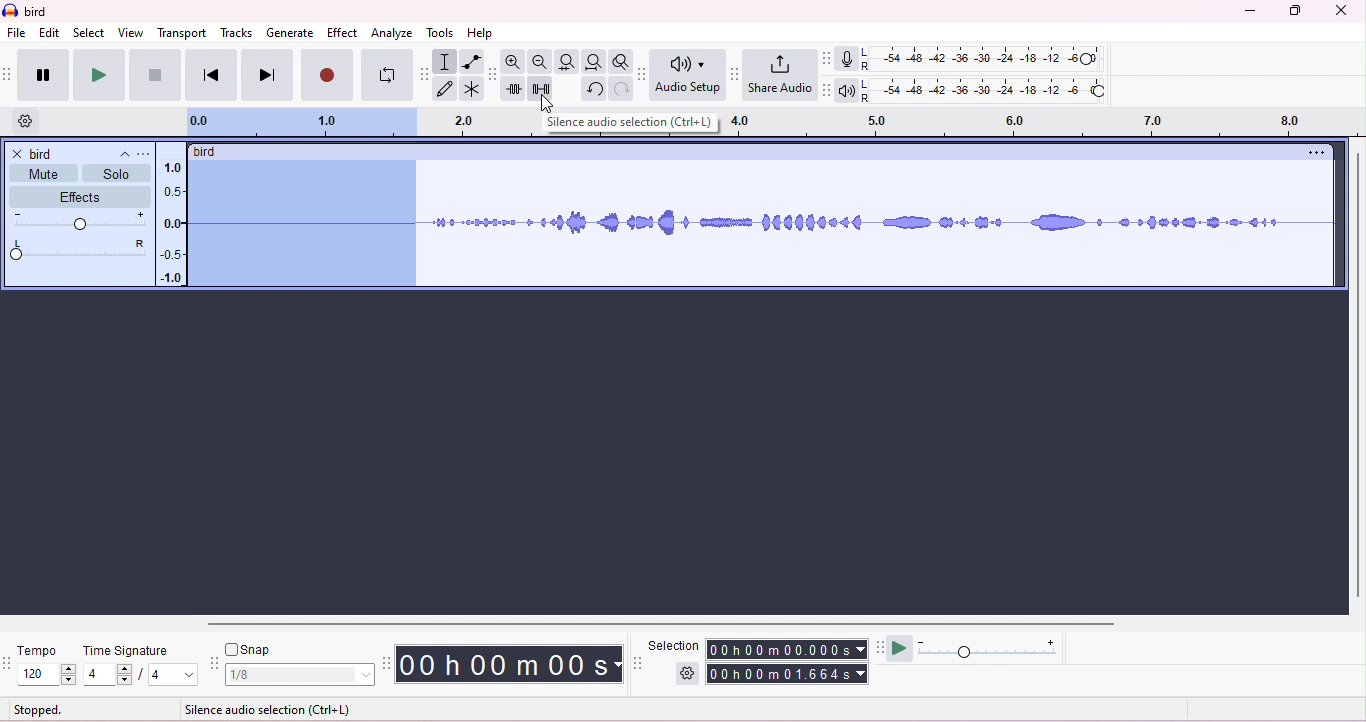 This screenshot has height=722, width=1366. Describe the element at coordinates (388, 663) in the screenshot. I see `time tool bar` at that location.